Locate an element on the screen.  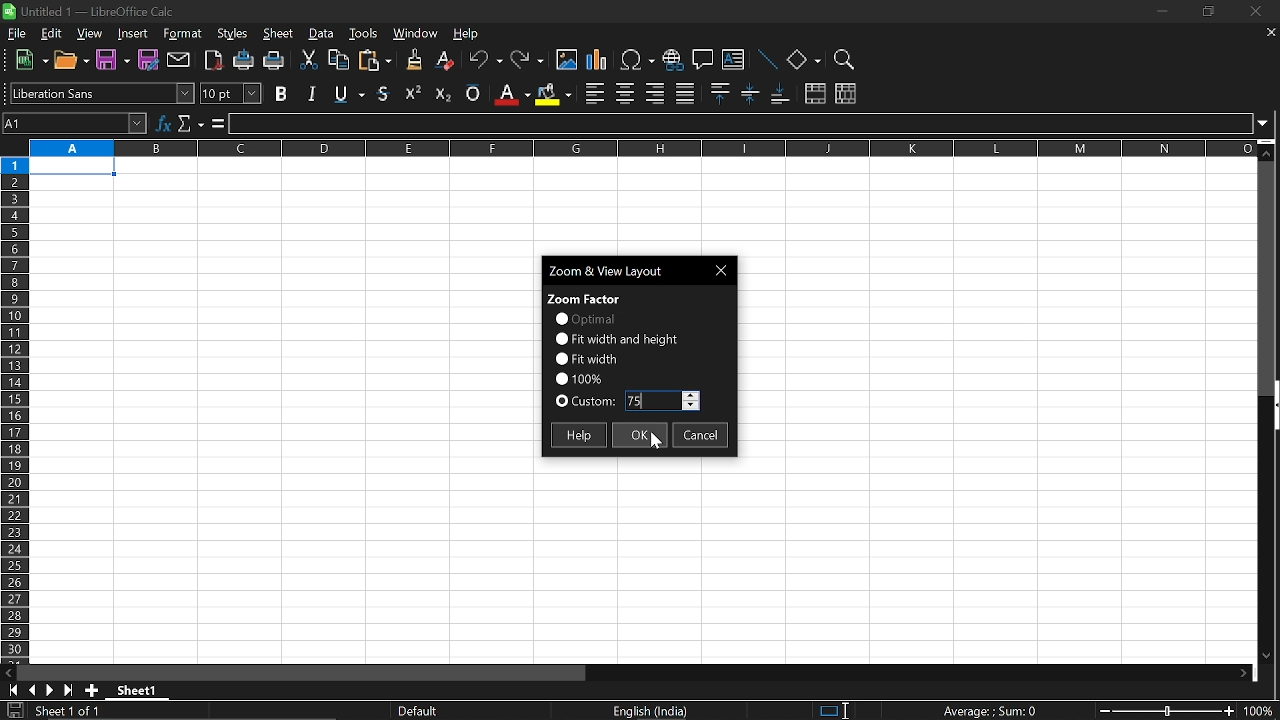
text style is located at coordinates (102, 93).